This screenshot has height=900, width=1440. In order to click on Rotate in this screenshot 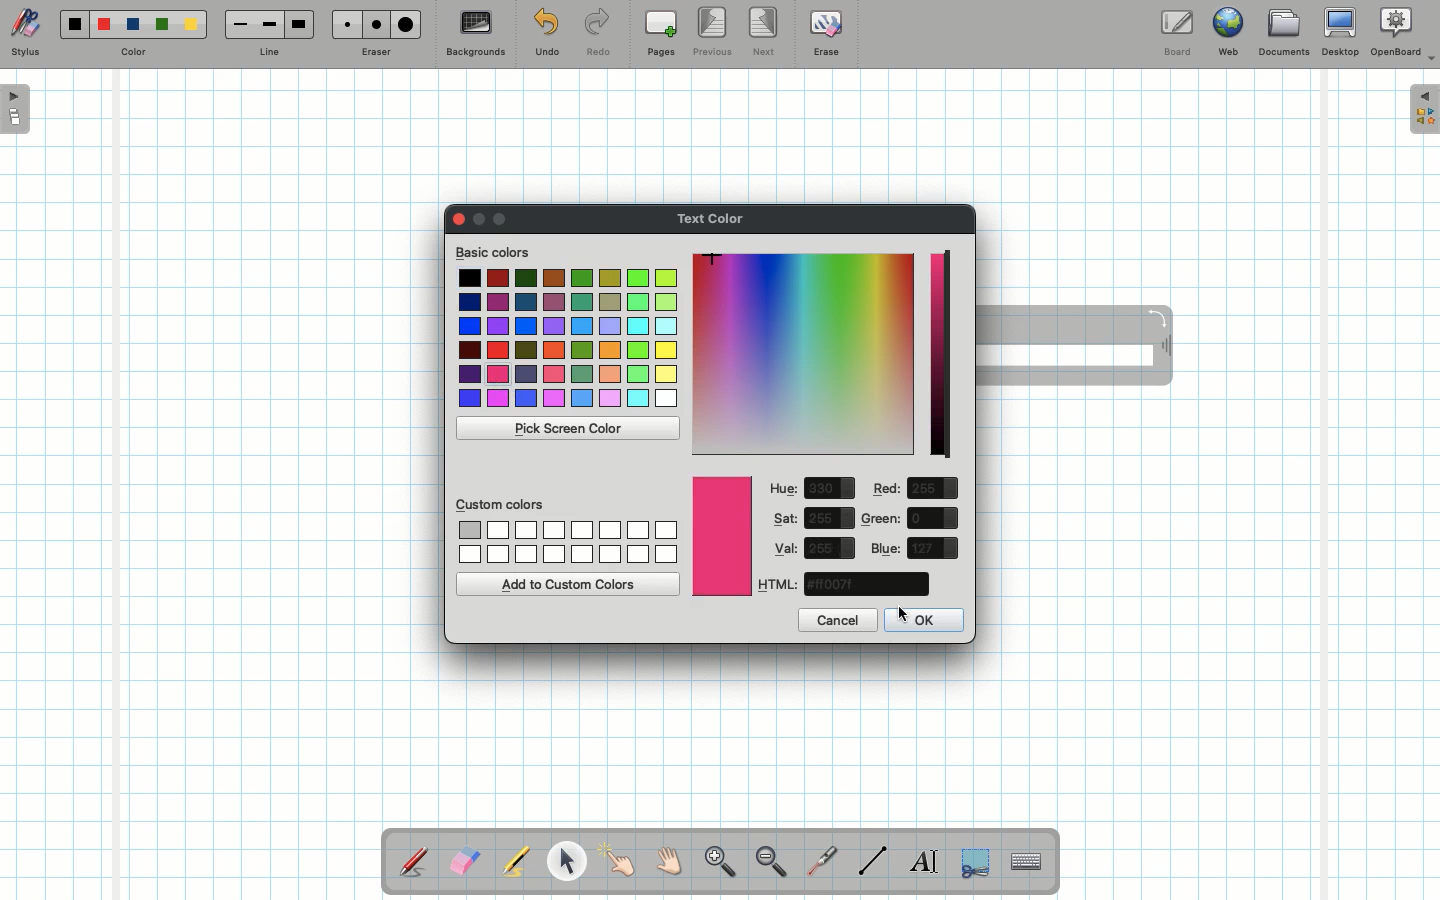, I will do `click(1157, 317)`.